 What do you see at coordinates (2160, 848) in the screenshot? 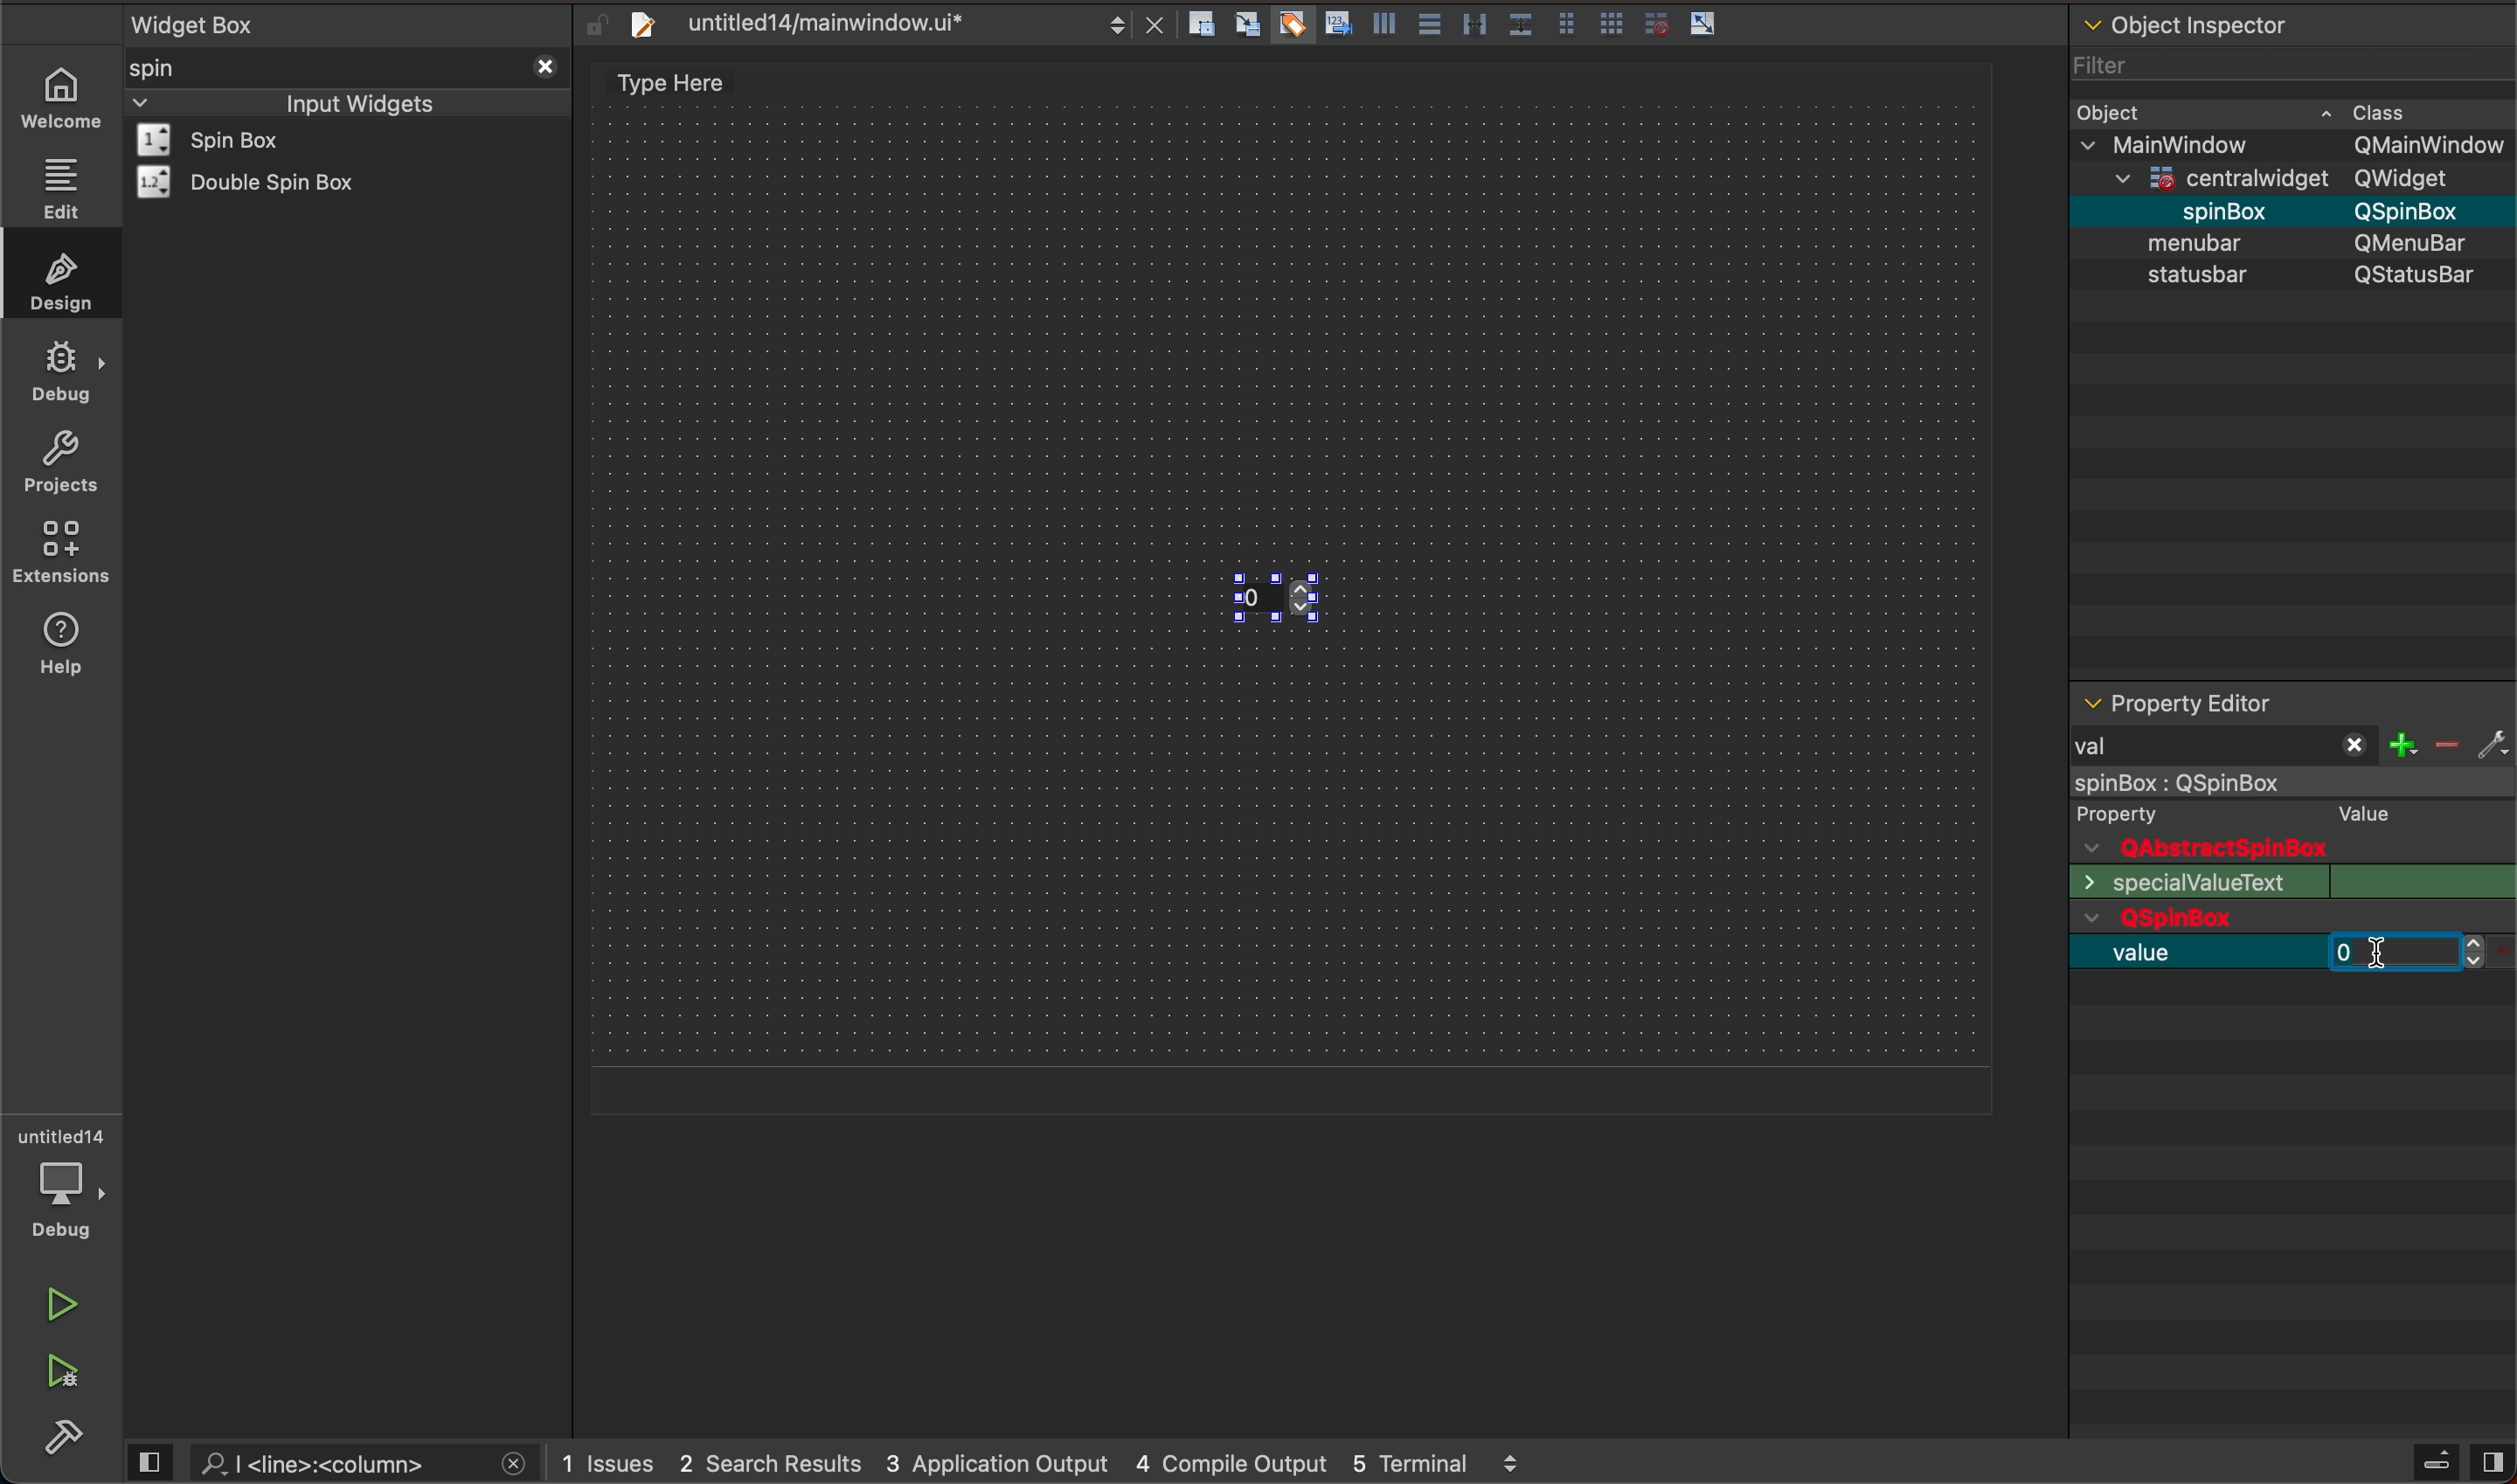
I see `text` at bounding box center [2160, 848].